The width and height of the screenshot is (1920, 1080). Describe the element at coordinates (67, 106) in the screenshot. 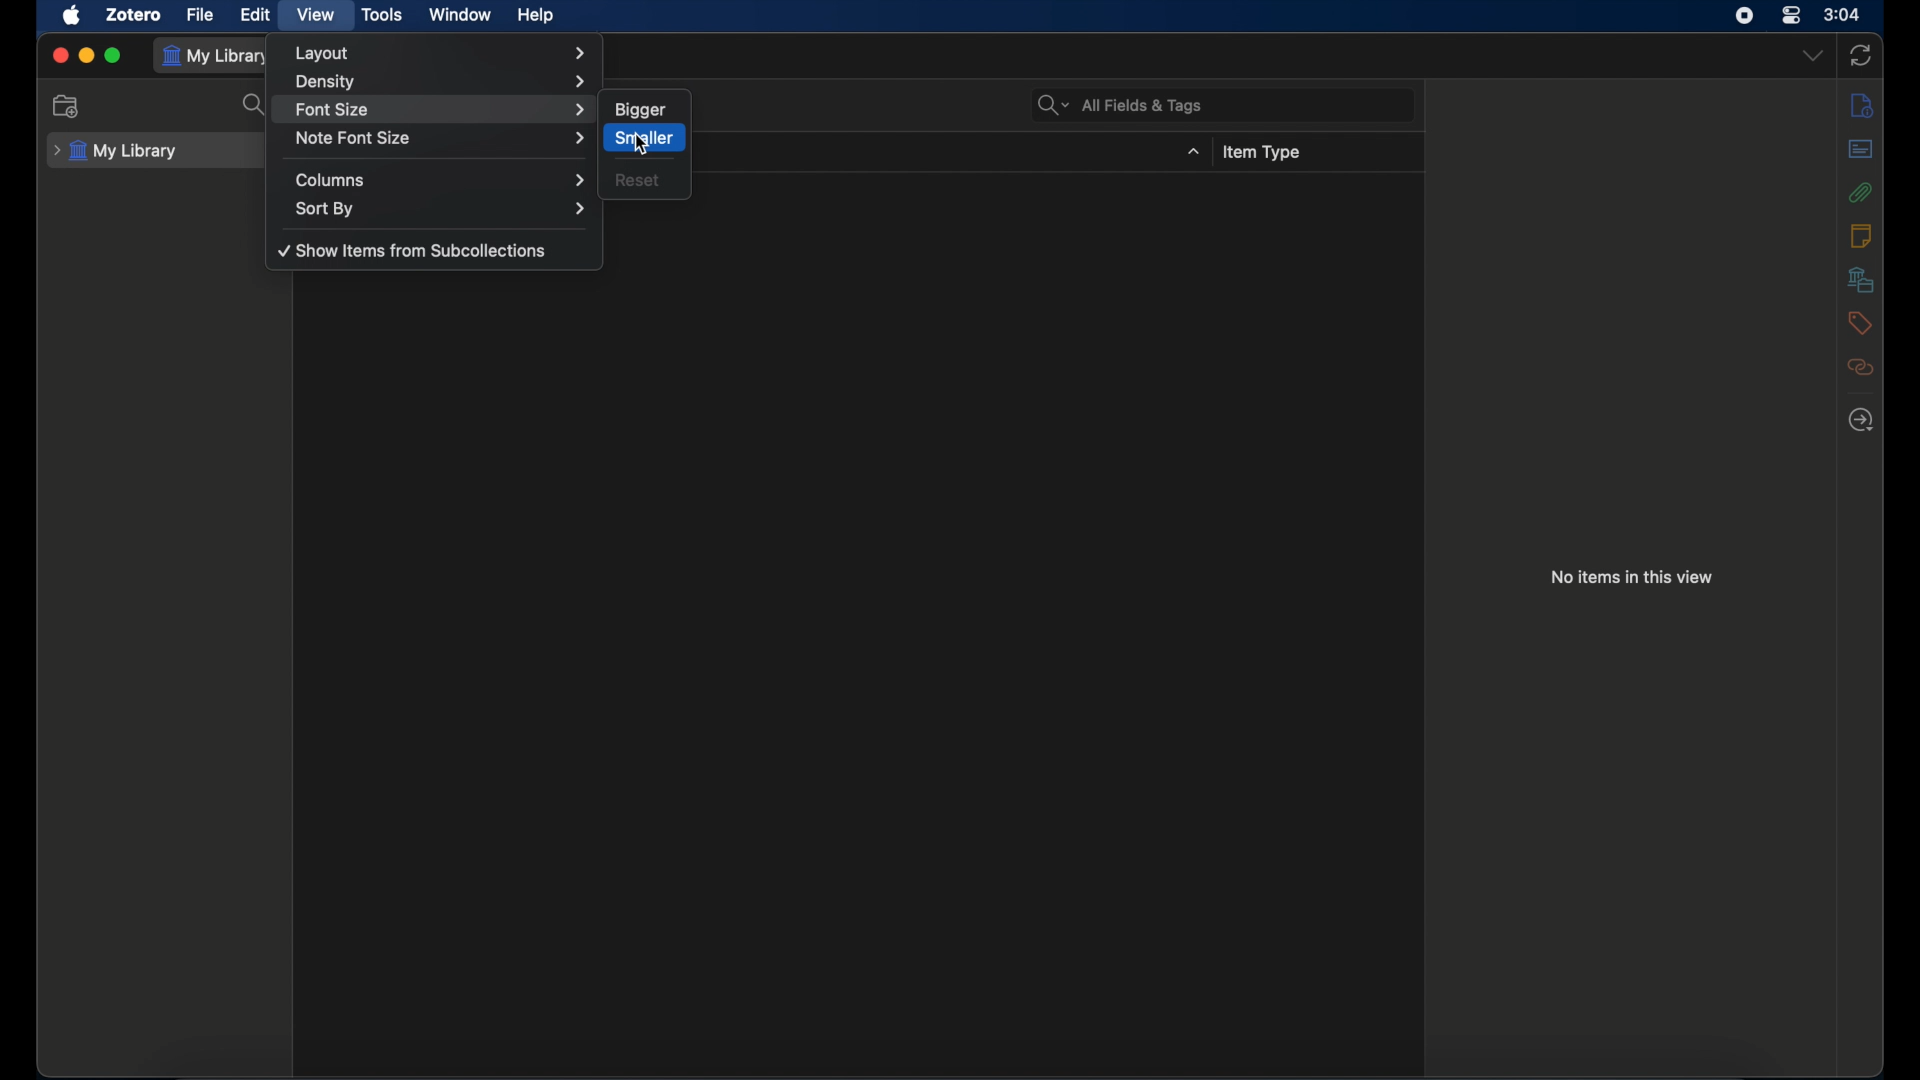

I see `new collection` at that location.